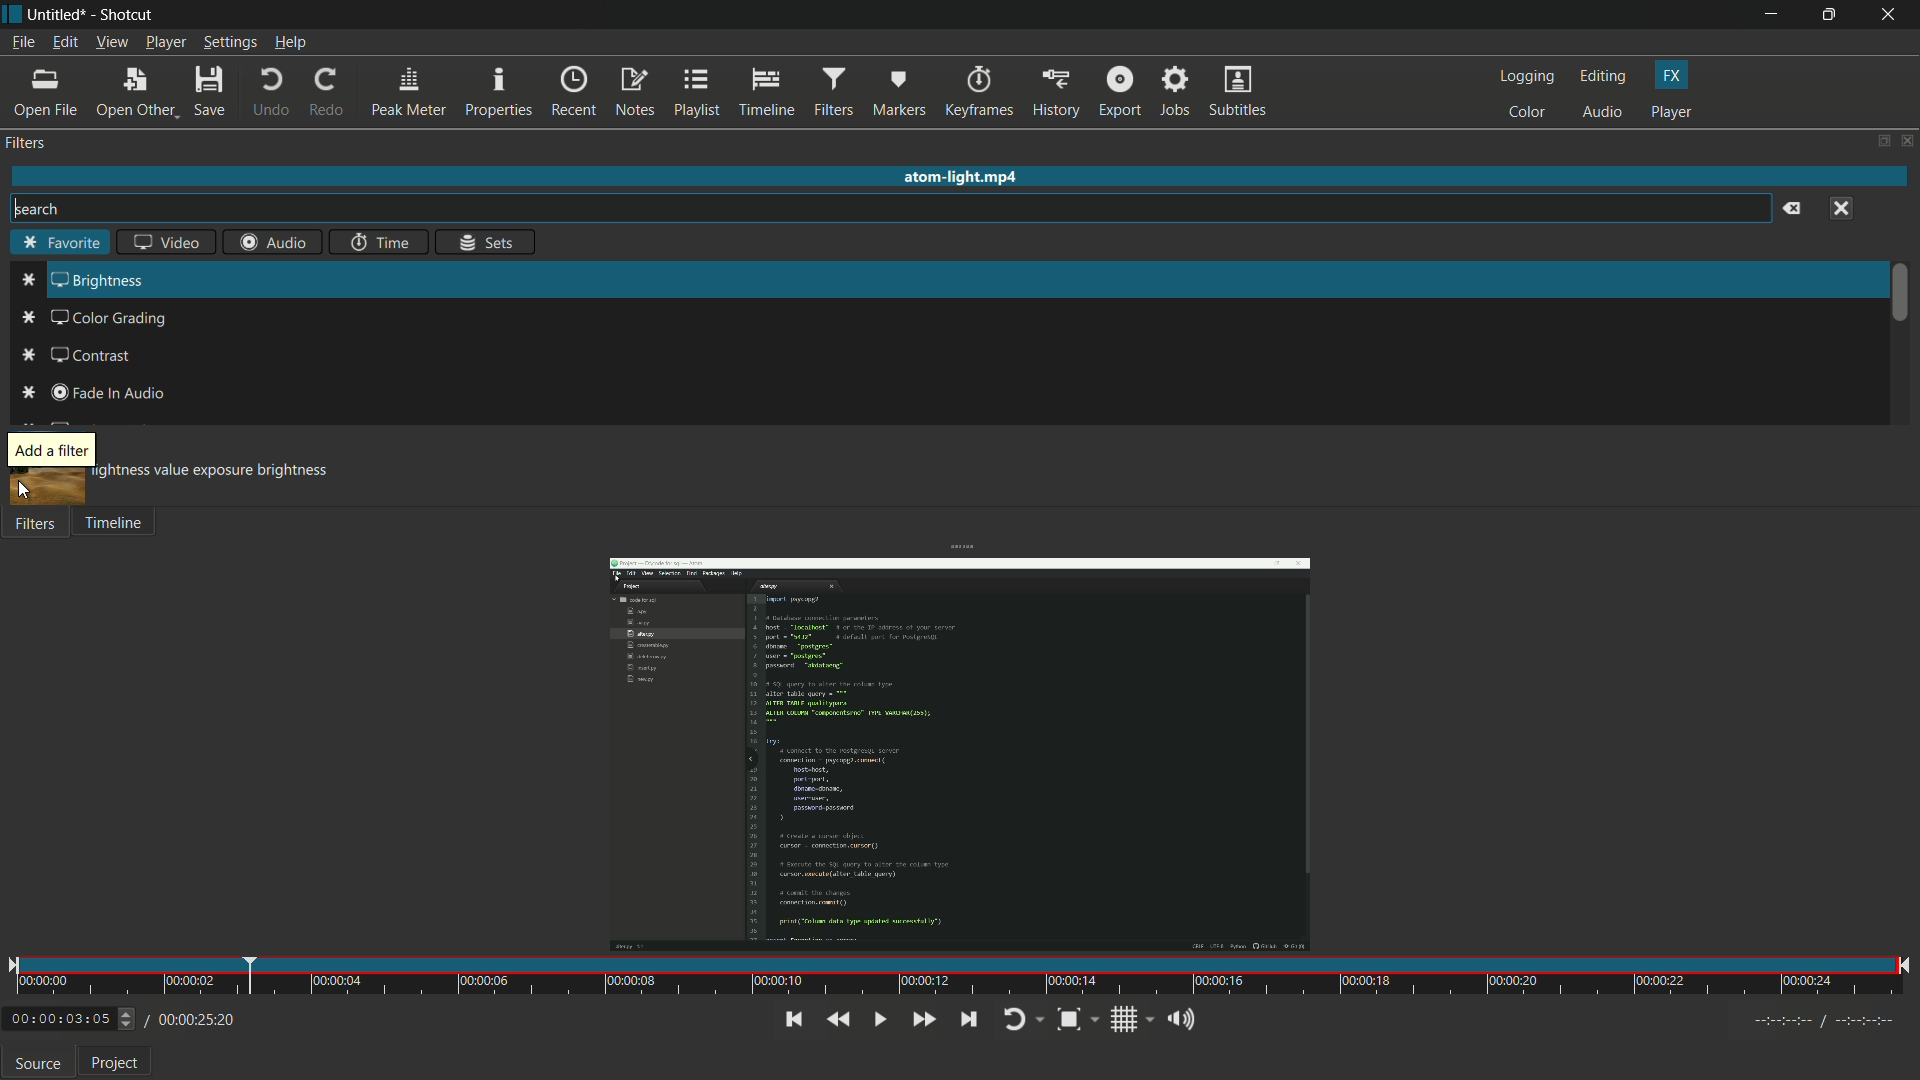  Describe the element at coordinates (767, 92) in the screenshot. I see `timeline` at that location.